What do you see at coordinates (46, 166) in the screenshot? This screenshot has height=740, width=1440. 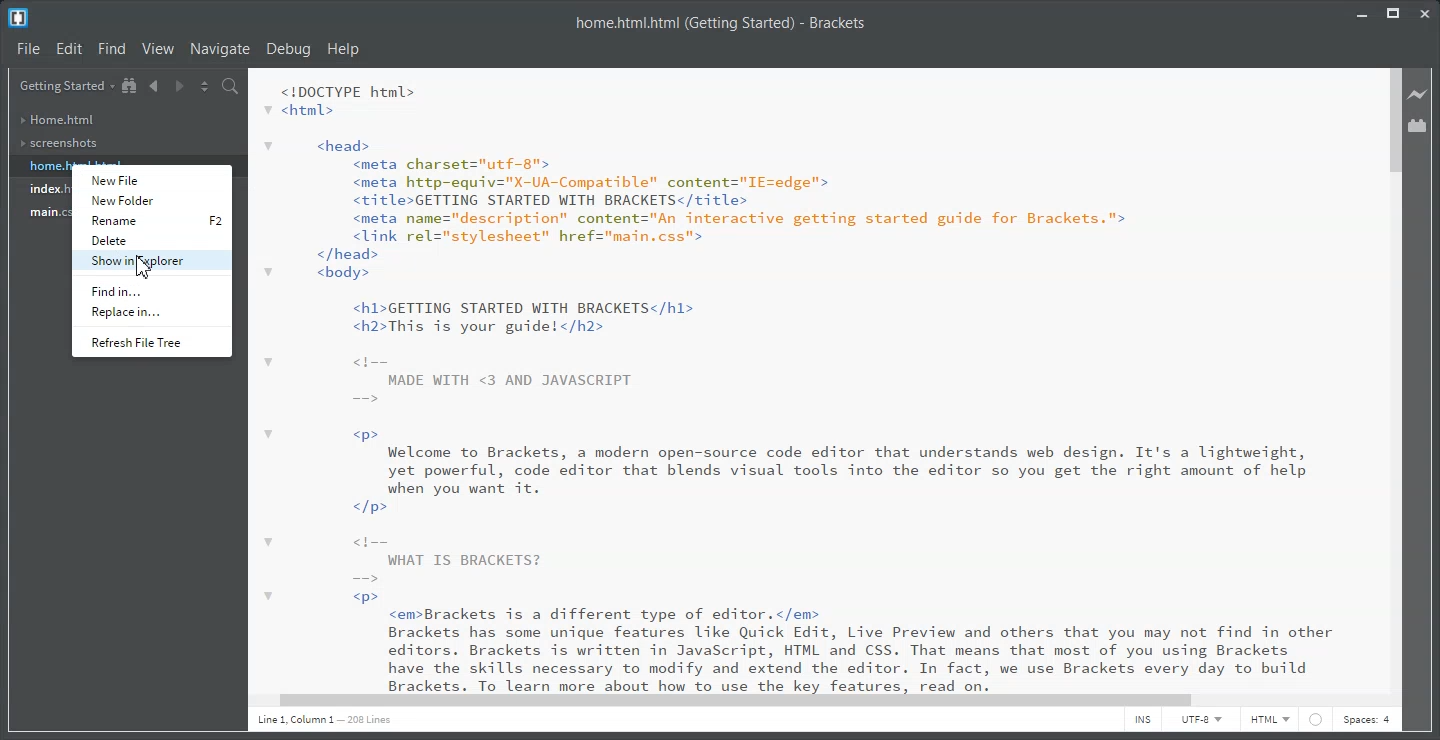 I see `home.html.html` at bounding box center [46, 166].